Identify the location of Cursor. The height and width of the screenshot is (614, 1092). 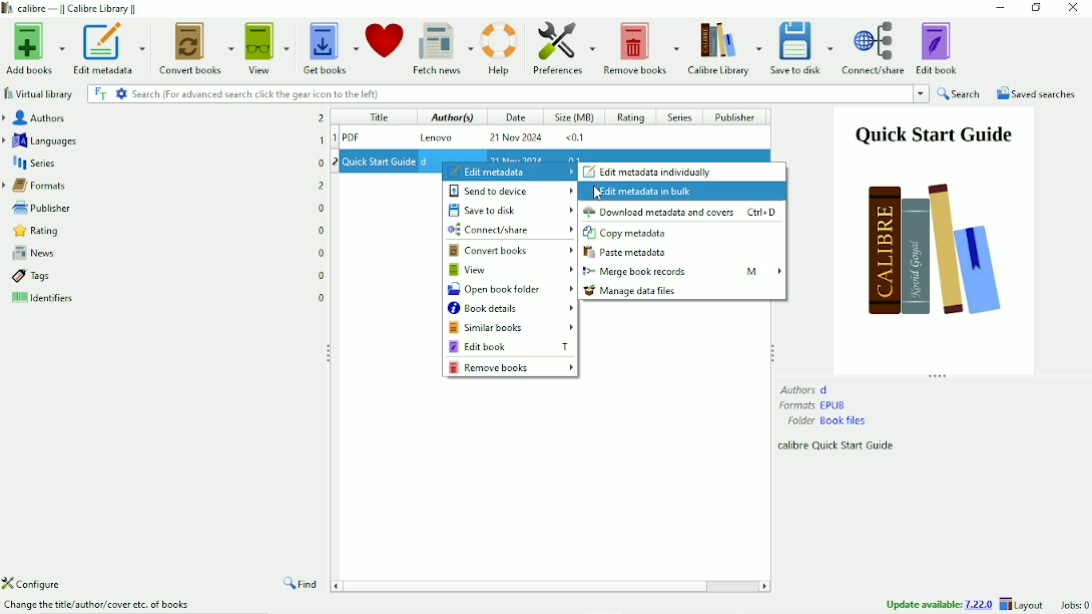
(598, 193).